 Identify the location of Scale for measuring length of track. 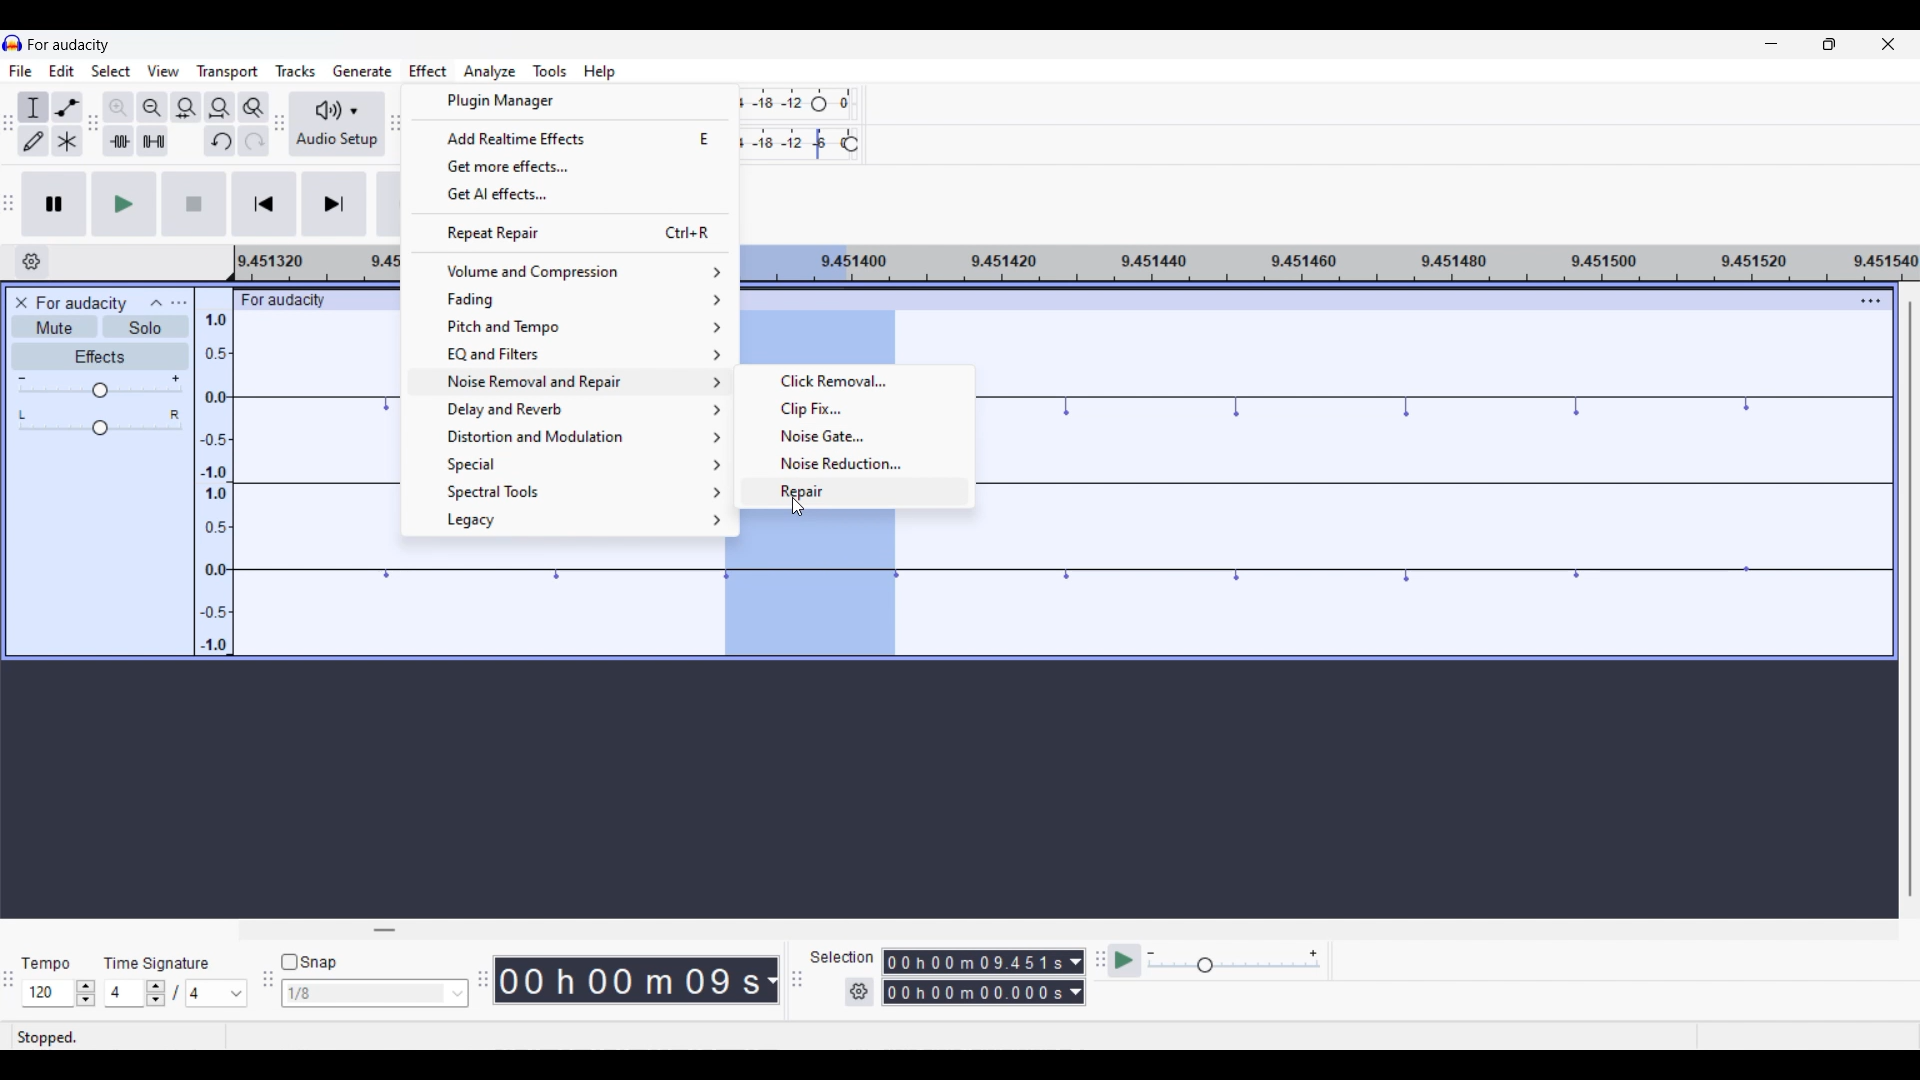
(1334, 263).